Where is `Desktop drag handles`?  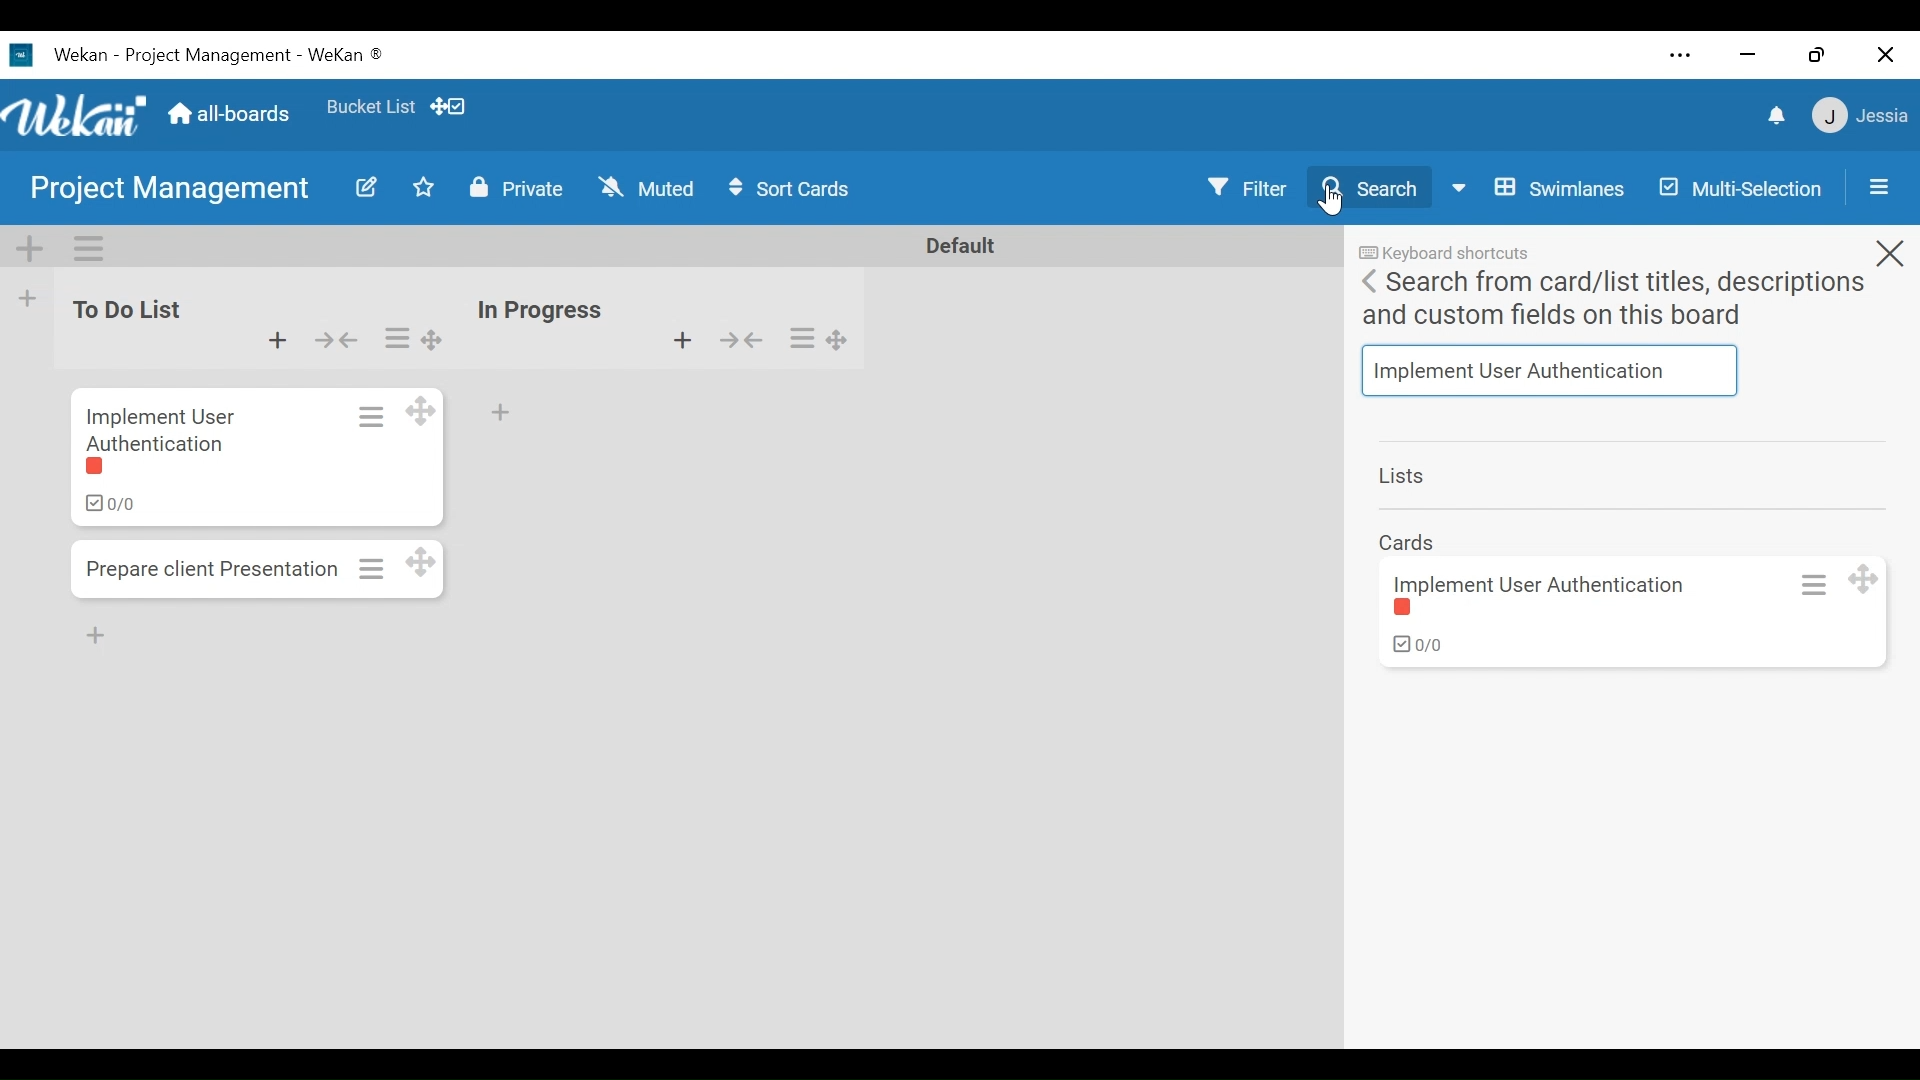
Desktop drag handles is located at coordinates (429, 562).